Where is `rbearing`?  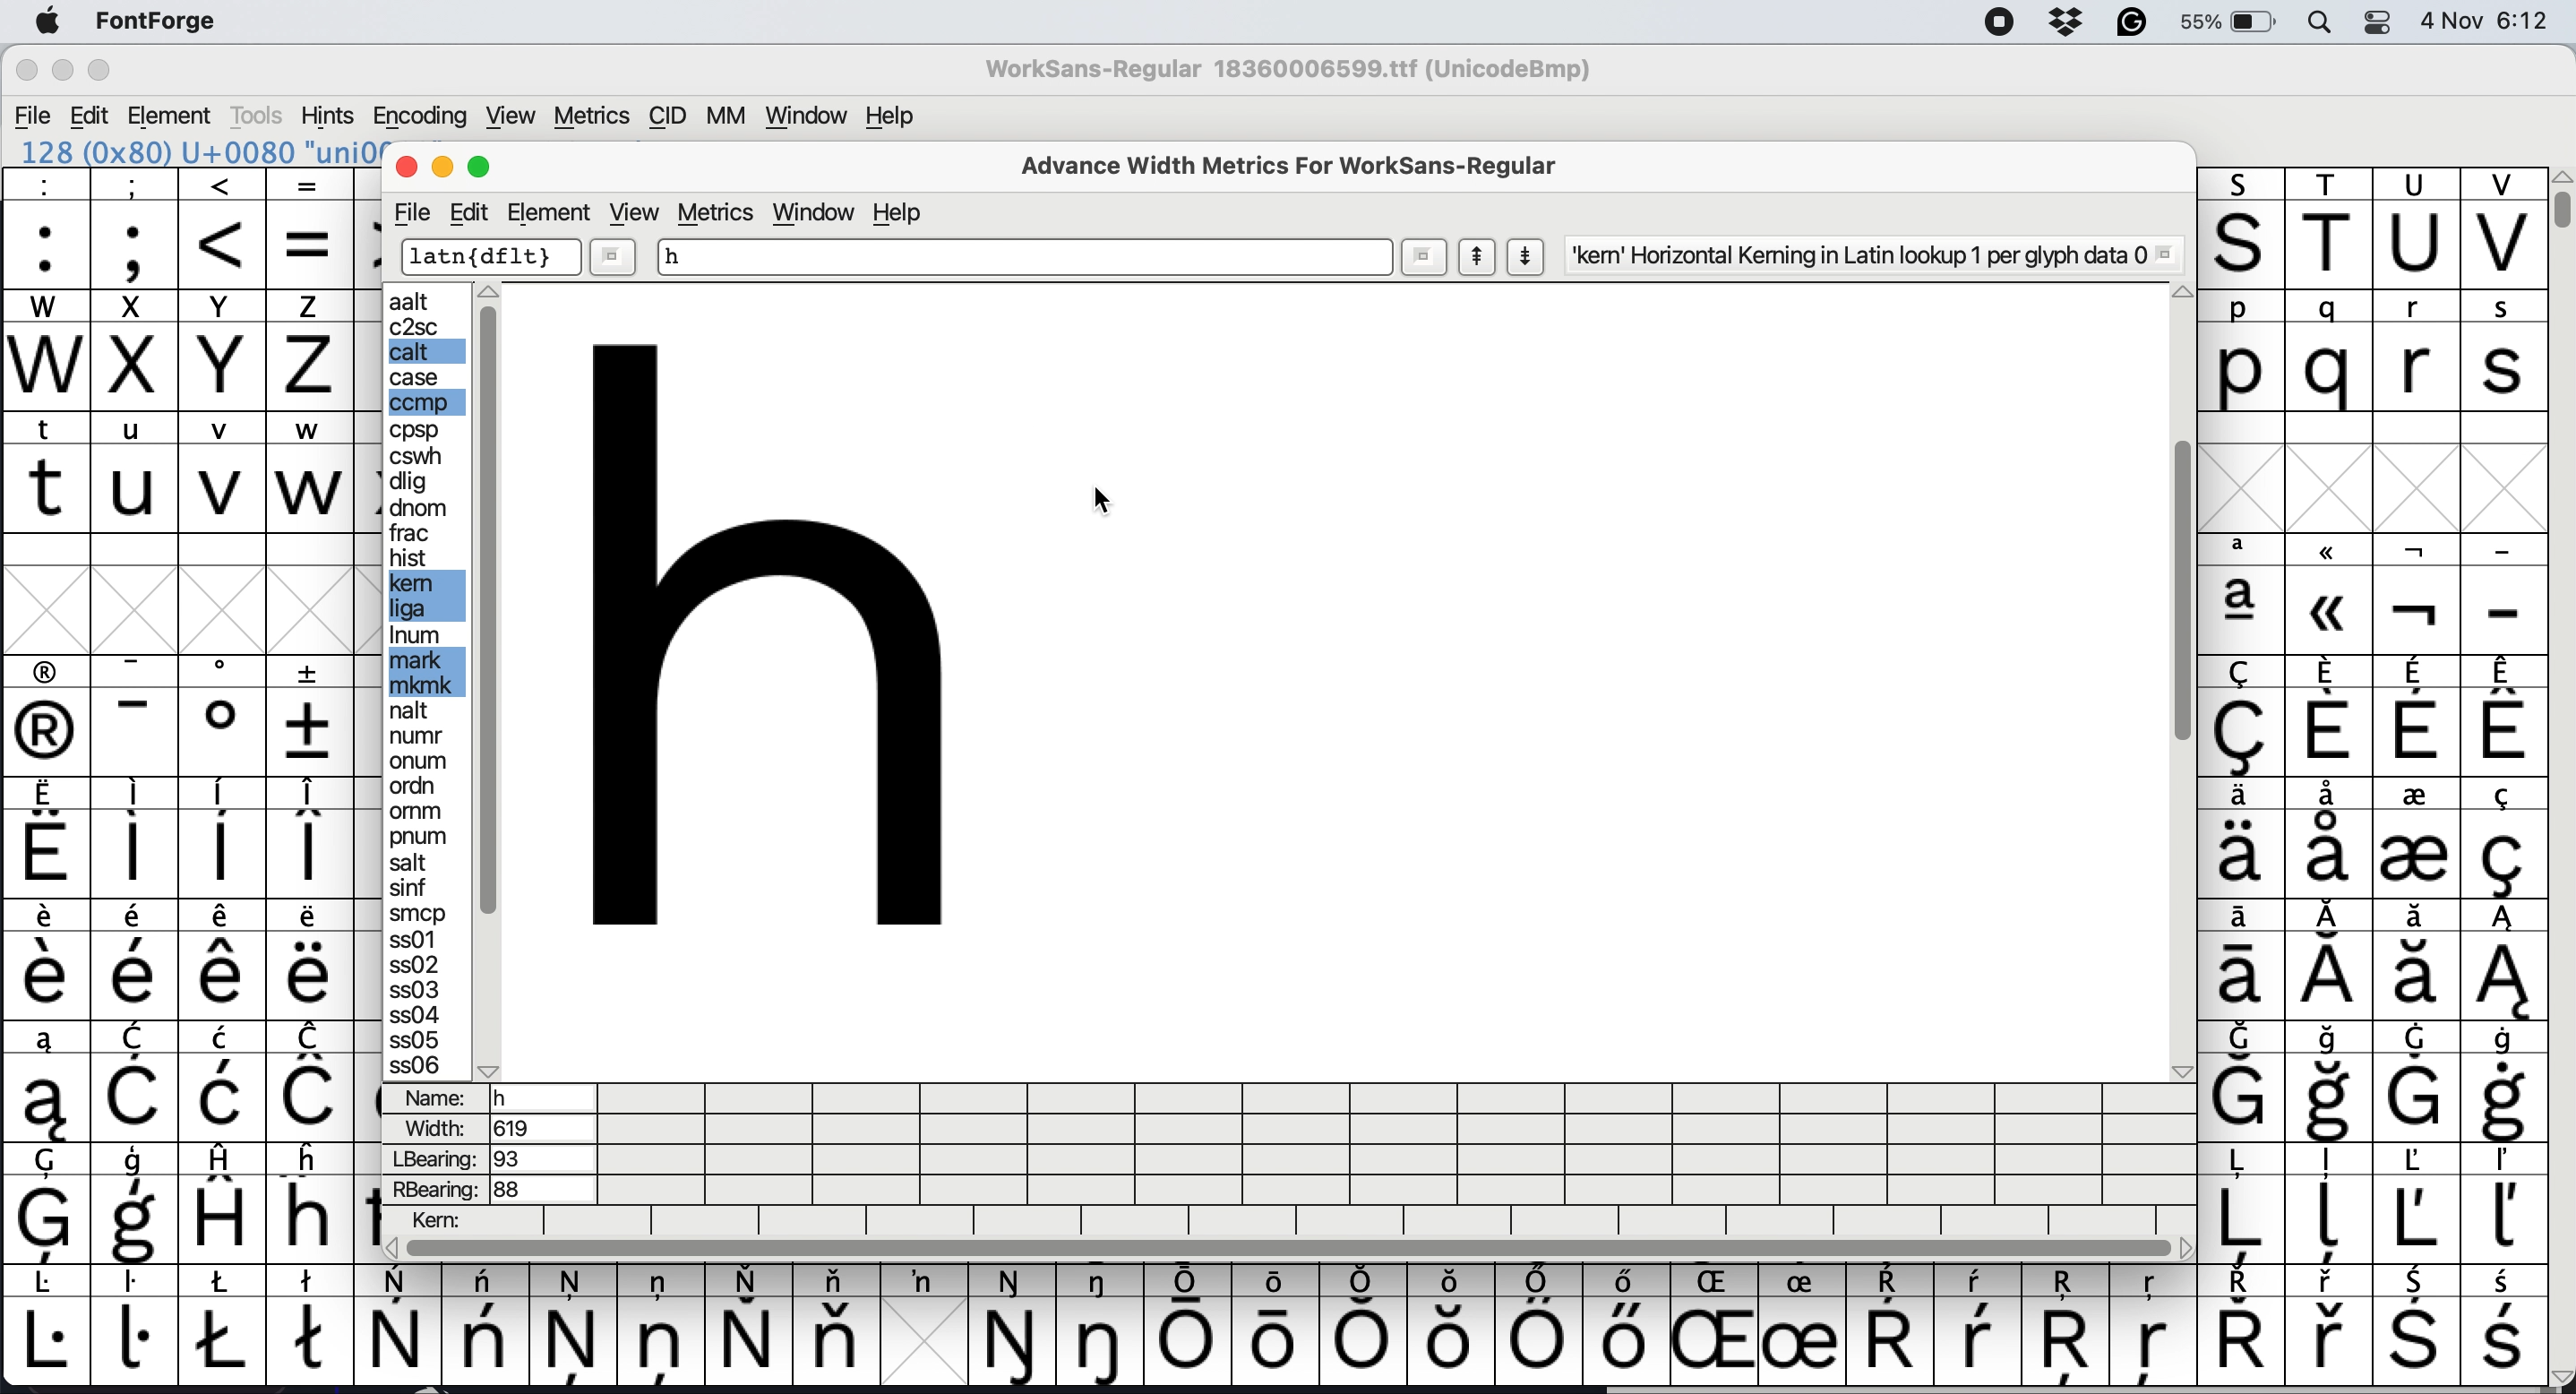 rbearing is located at coordinates (475, 1189).